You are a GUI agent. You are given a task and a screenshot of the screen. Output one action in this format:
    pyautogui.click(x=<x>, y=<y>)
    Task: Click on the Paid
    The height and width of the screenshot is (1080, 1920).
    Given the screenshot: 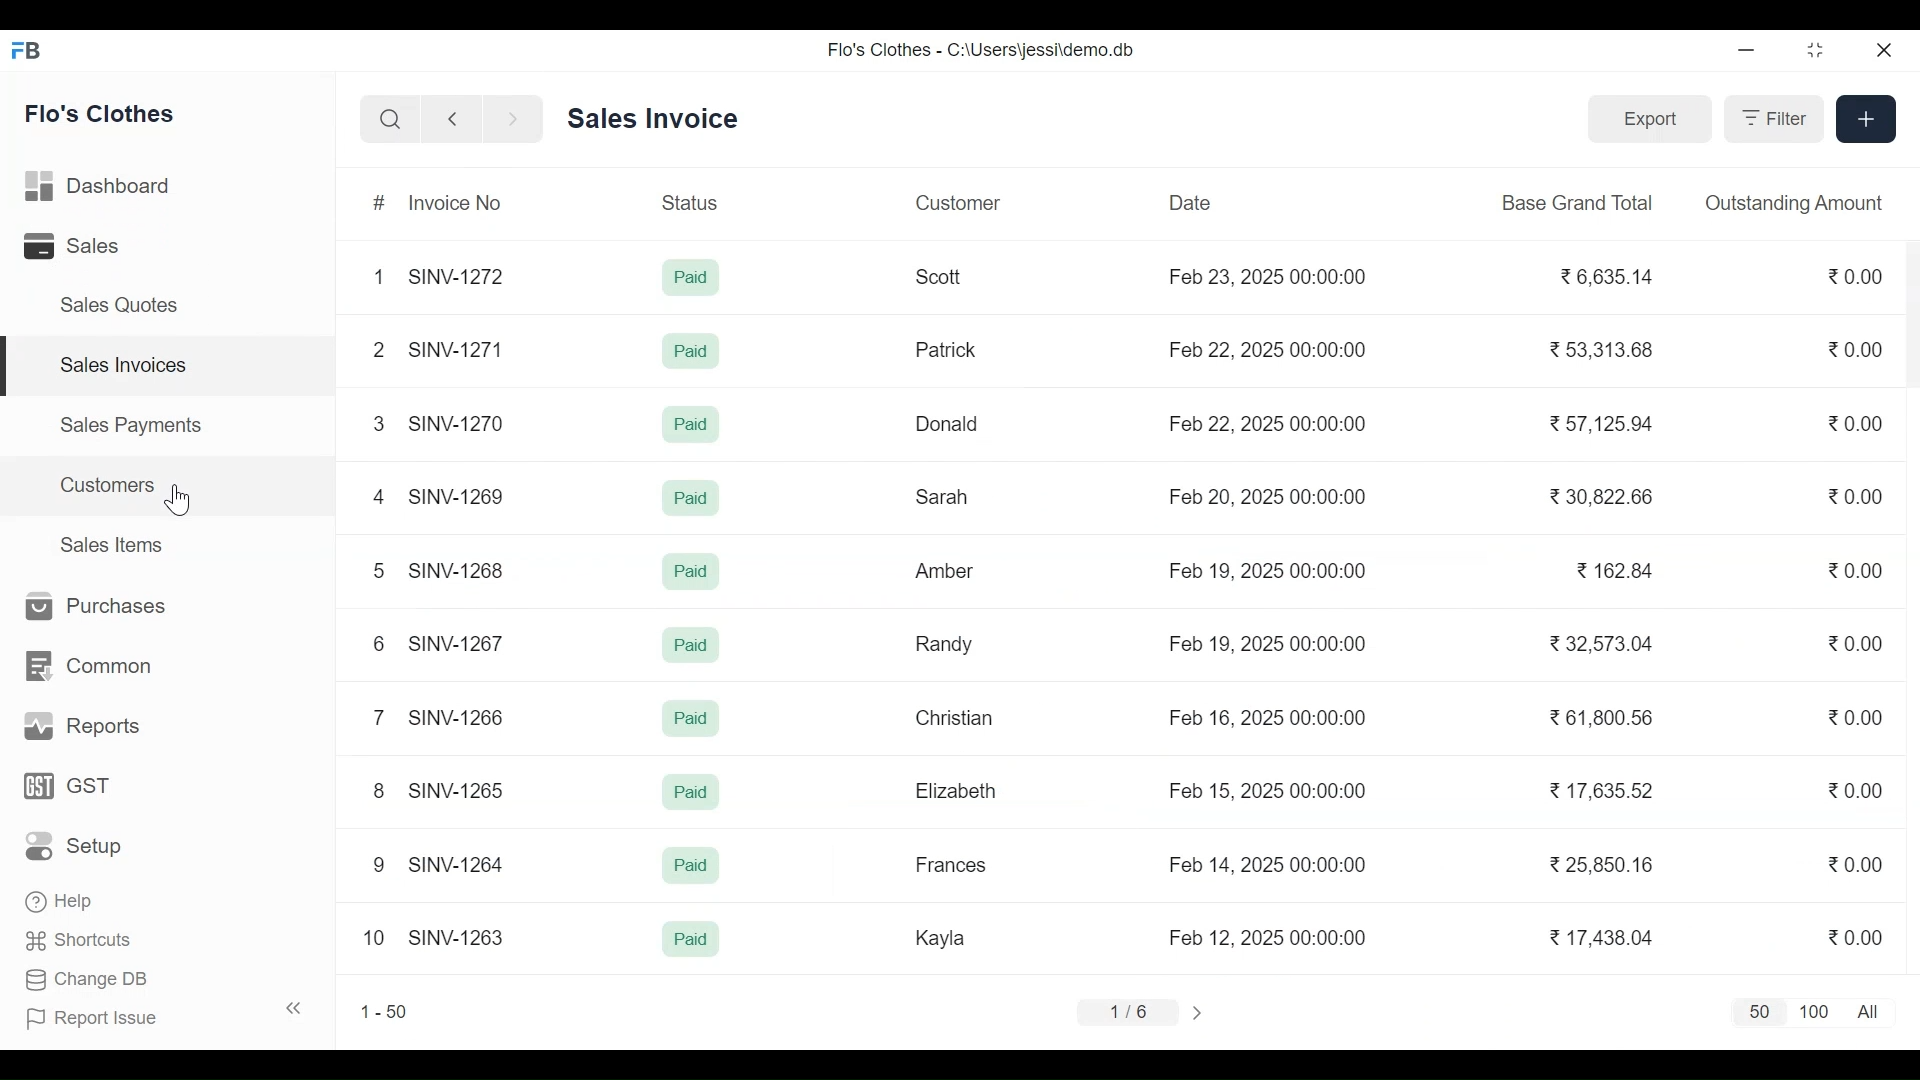 What is the action you would take?
    pyautogui.click(x=693, y=276)
    